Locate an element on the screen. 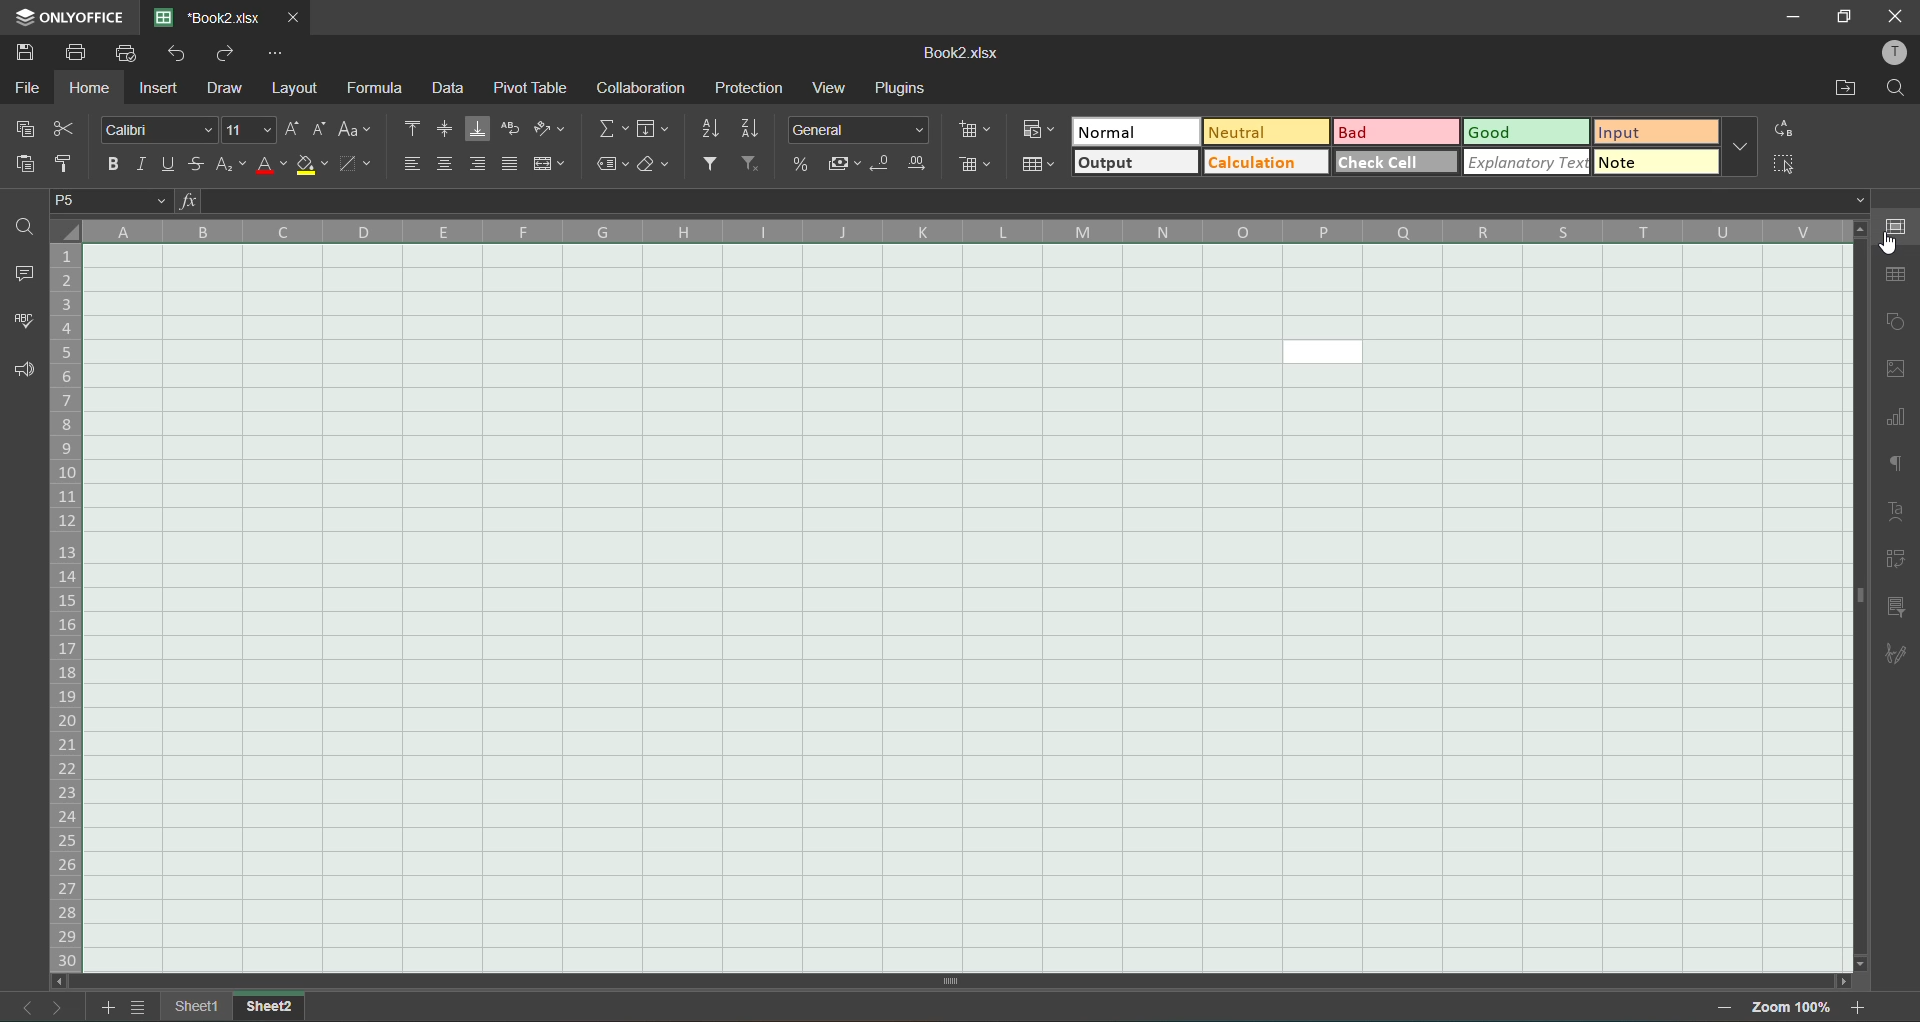 The height and width of the screenshot is (1022, 1920). copy style is located at coordinates (70, 164).